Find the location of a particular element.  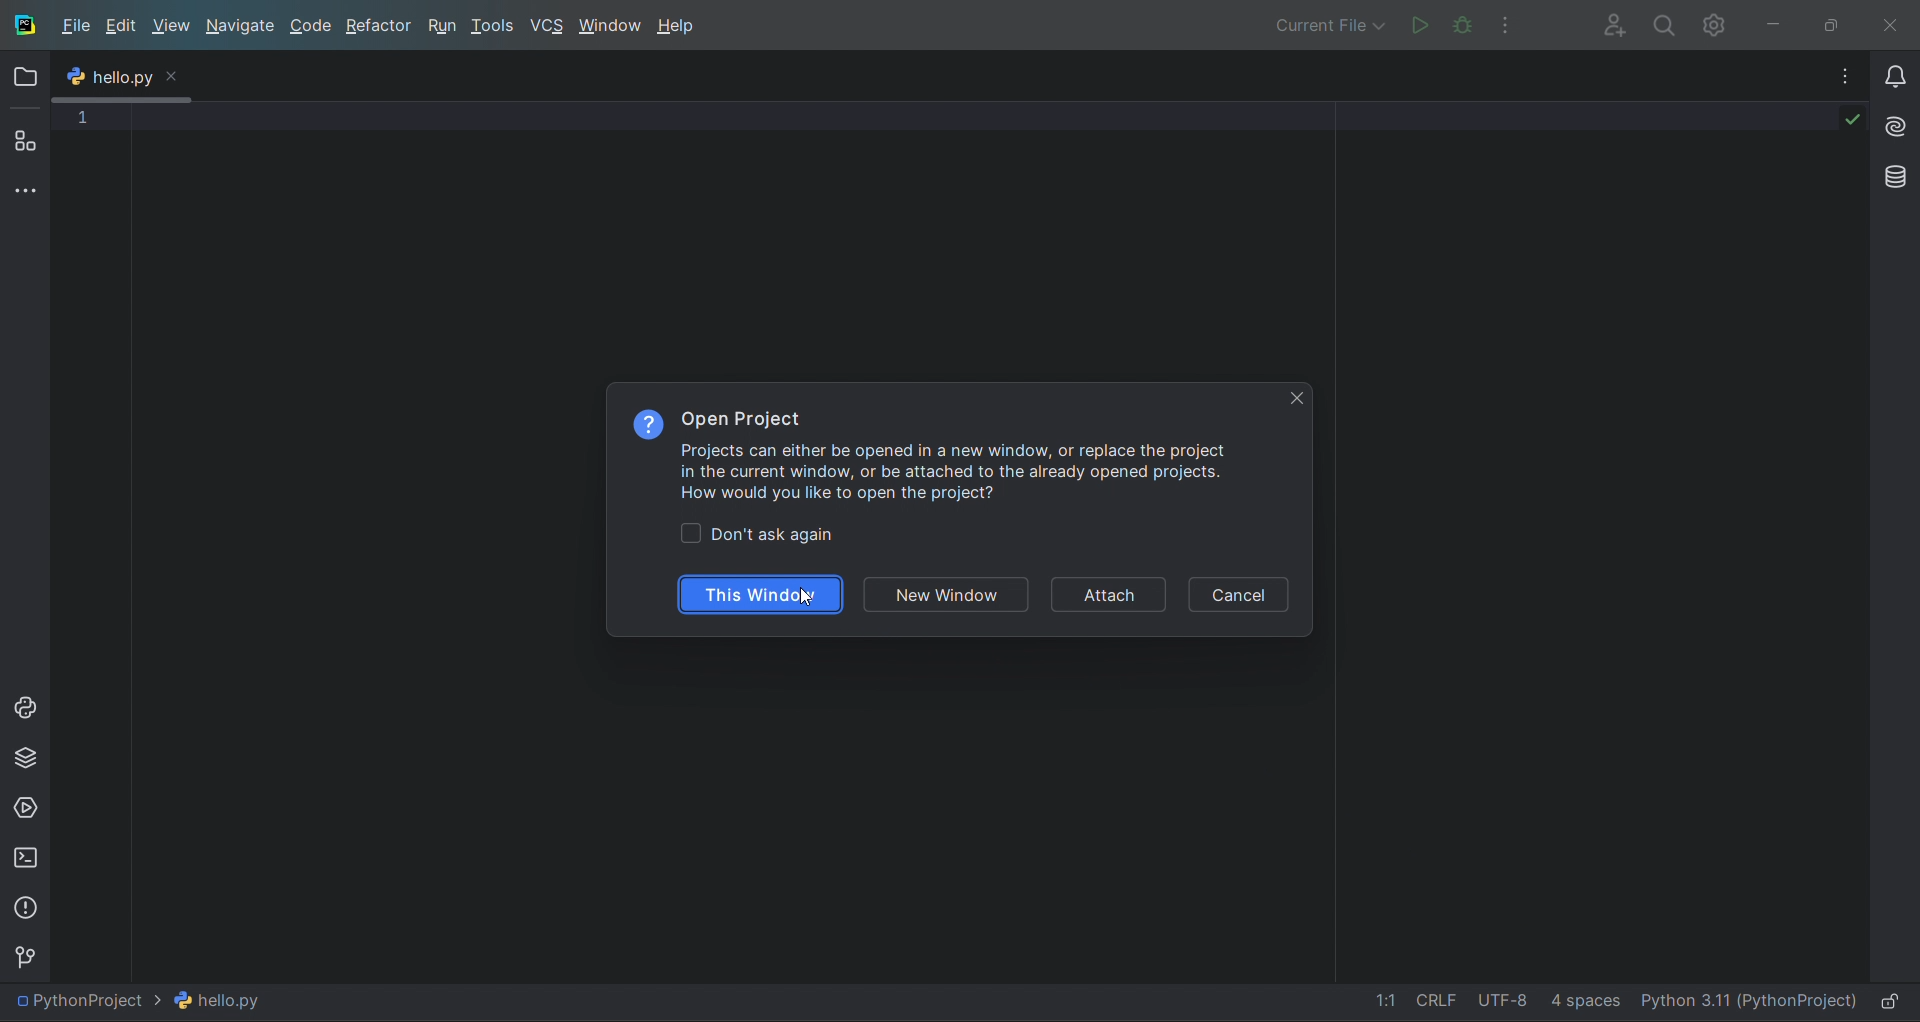

services is located at coordinates (25, 807).